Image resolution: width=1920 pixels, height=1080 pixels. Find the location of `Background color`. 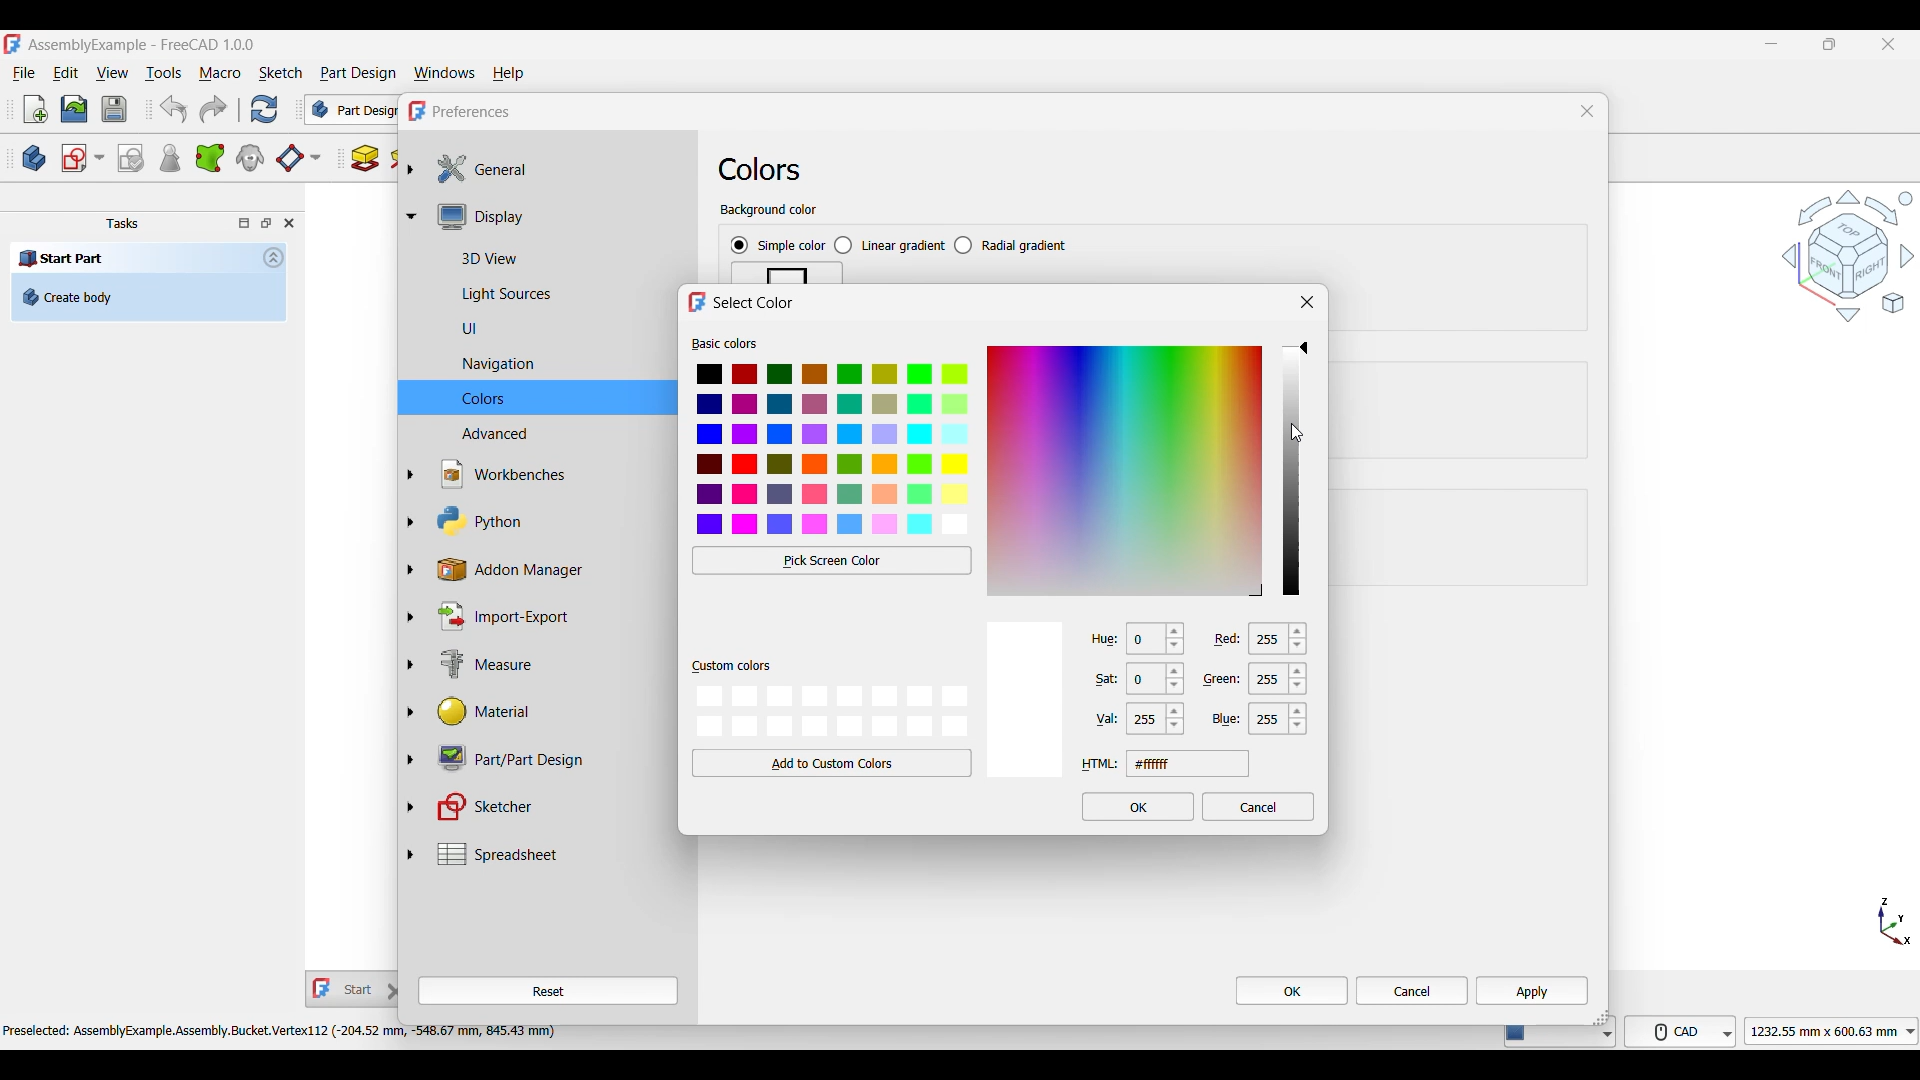

Background color is located at coordinates (769, 211).